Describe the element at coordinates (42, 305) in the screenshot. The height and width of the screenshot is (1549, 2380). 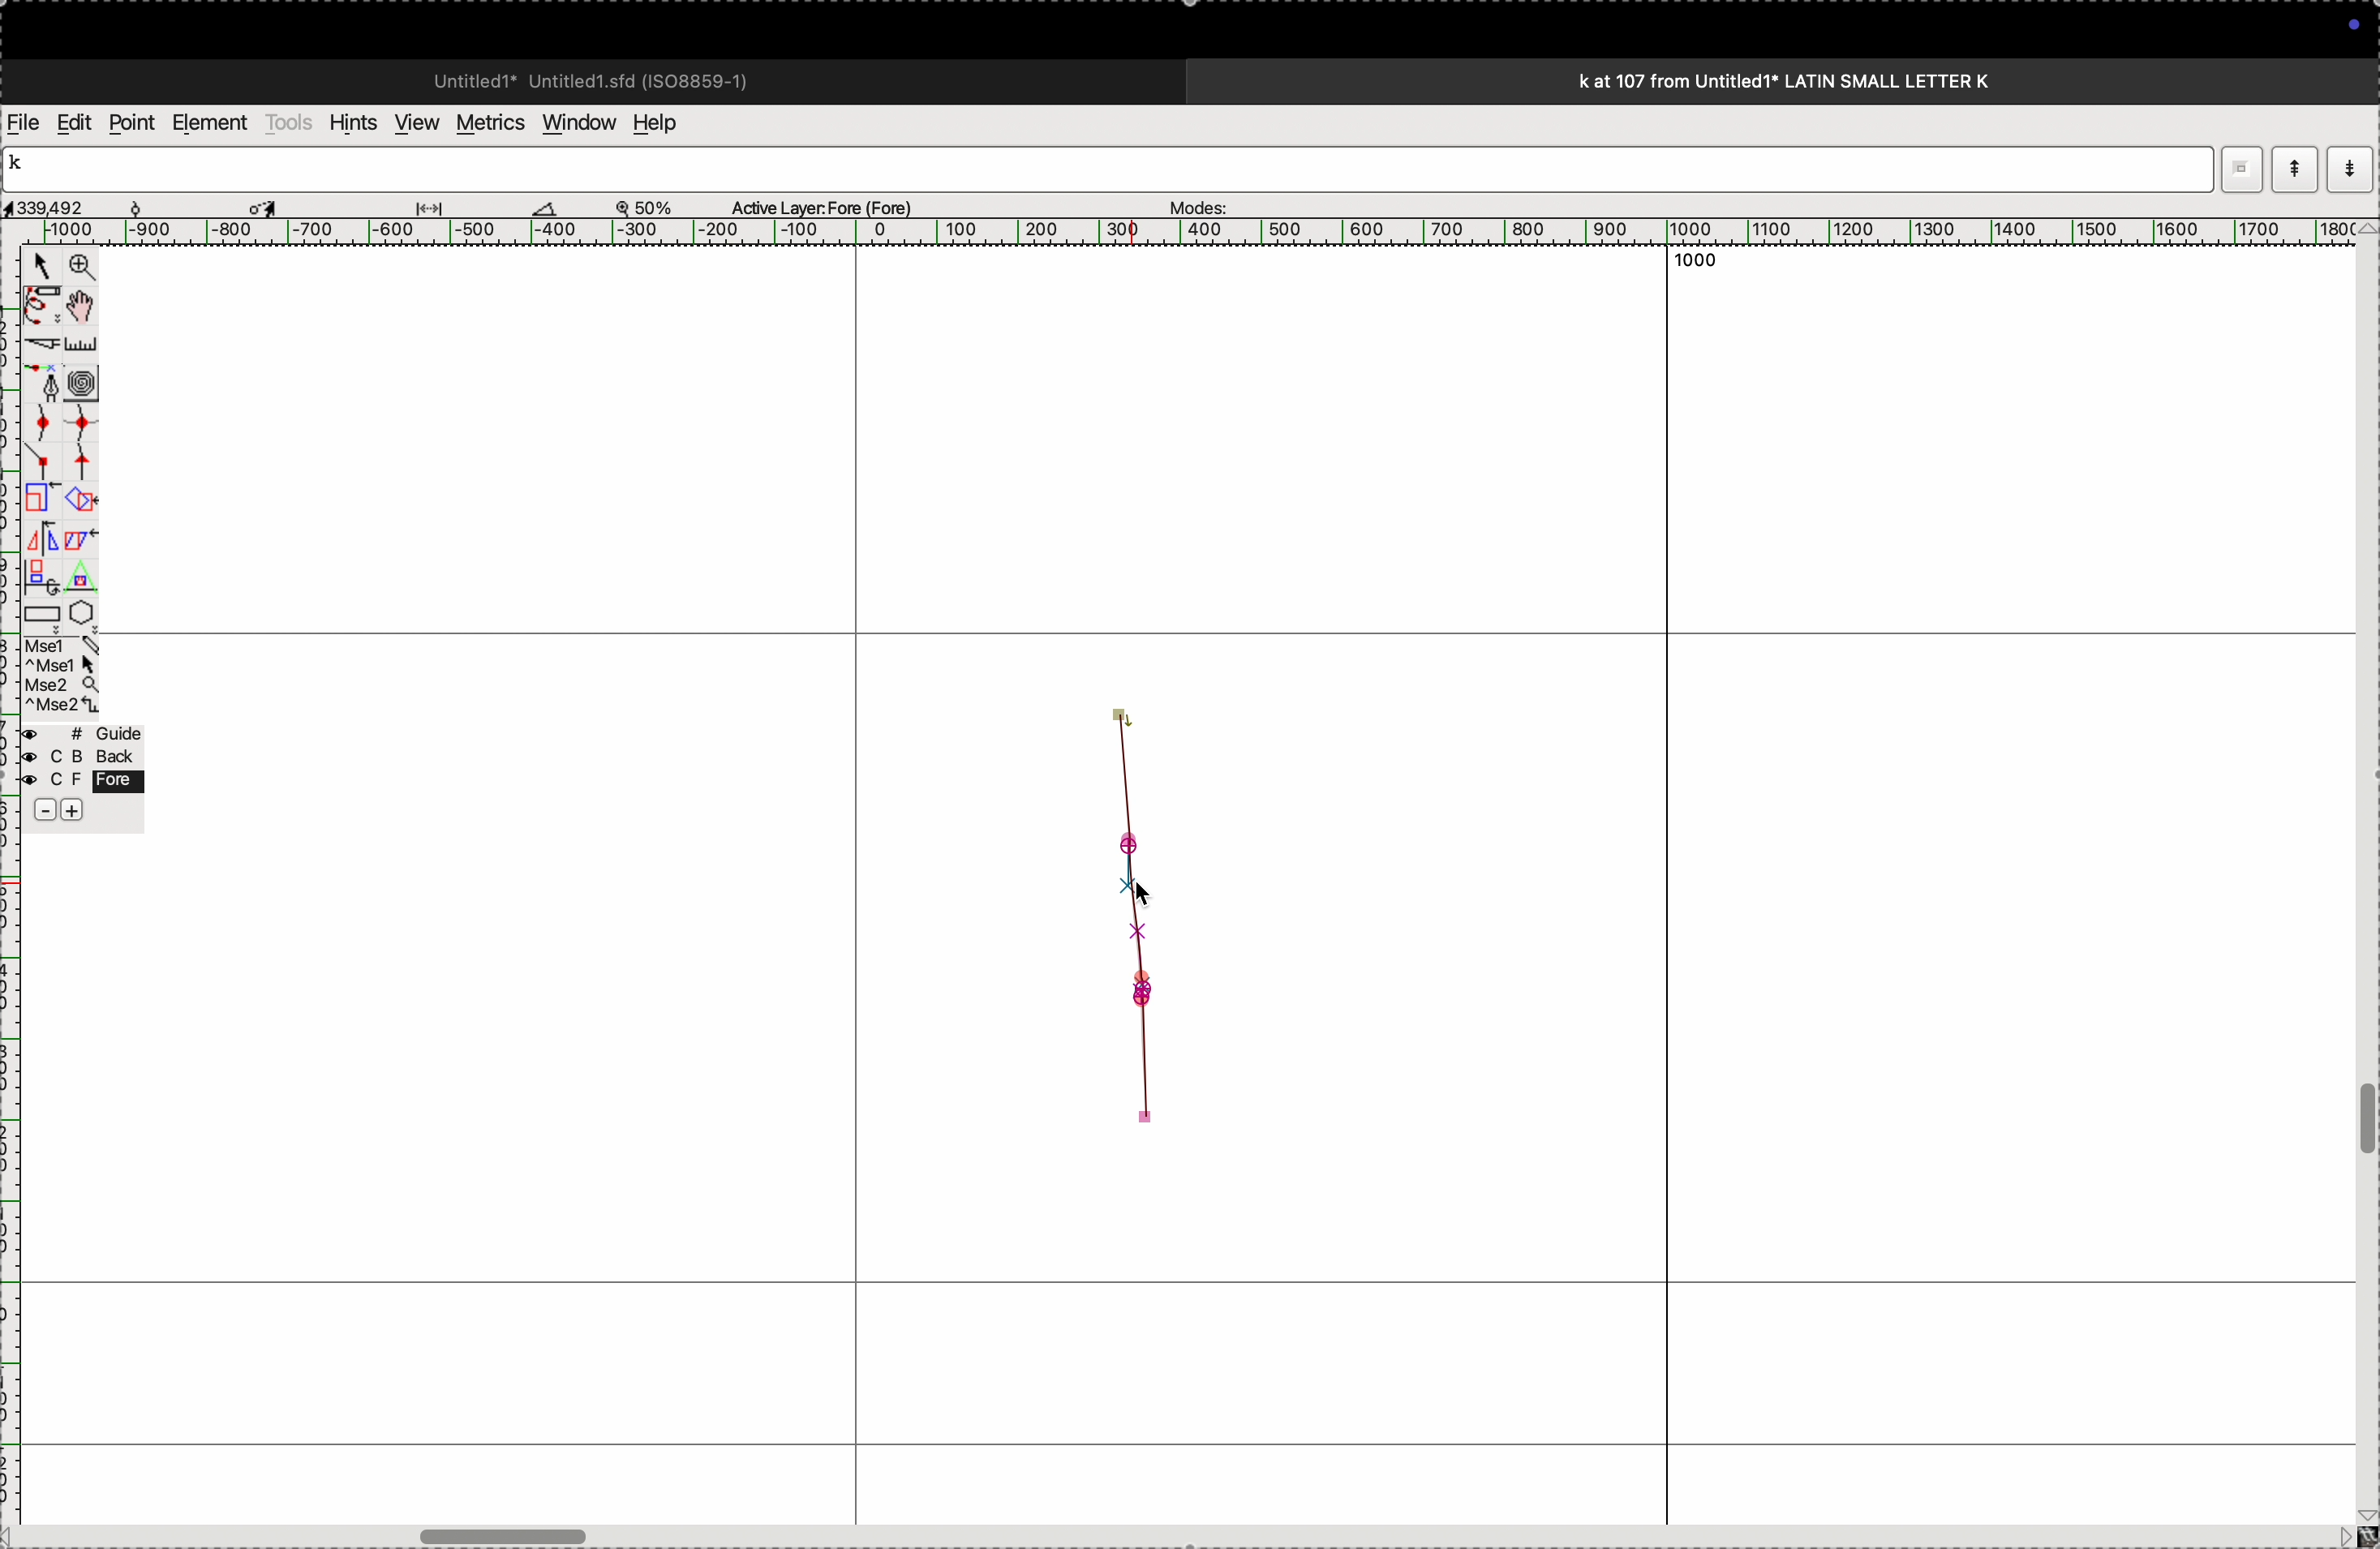
I see `pen` at that location.